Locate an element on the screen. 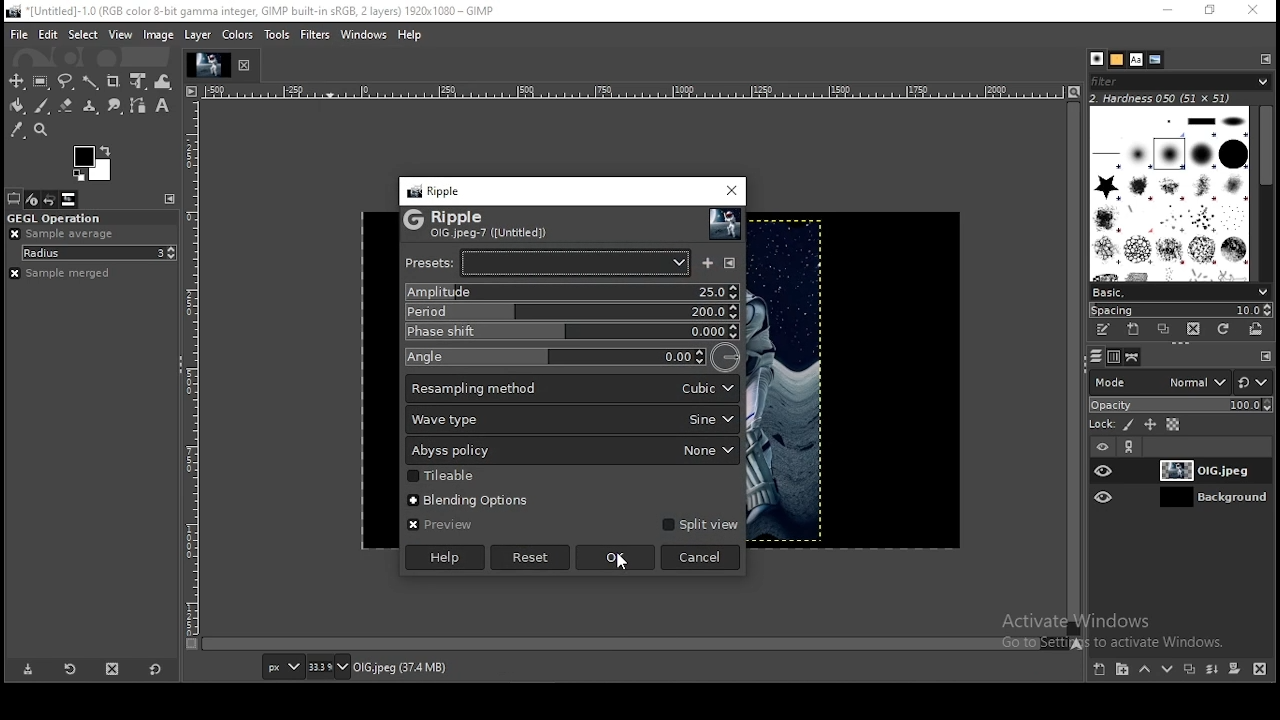  OIG.jpeg(37.4mb) is located at coordinates (399, 671).